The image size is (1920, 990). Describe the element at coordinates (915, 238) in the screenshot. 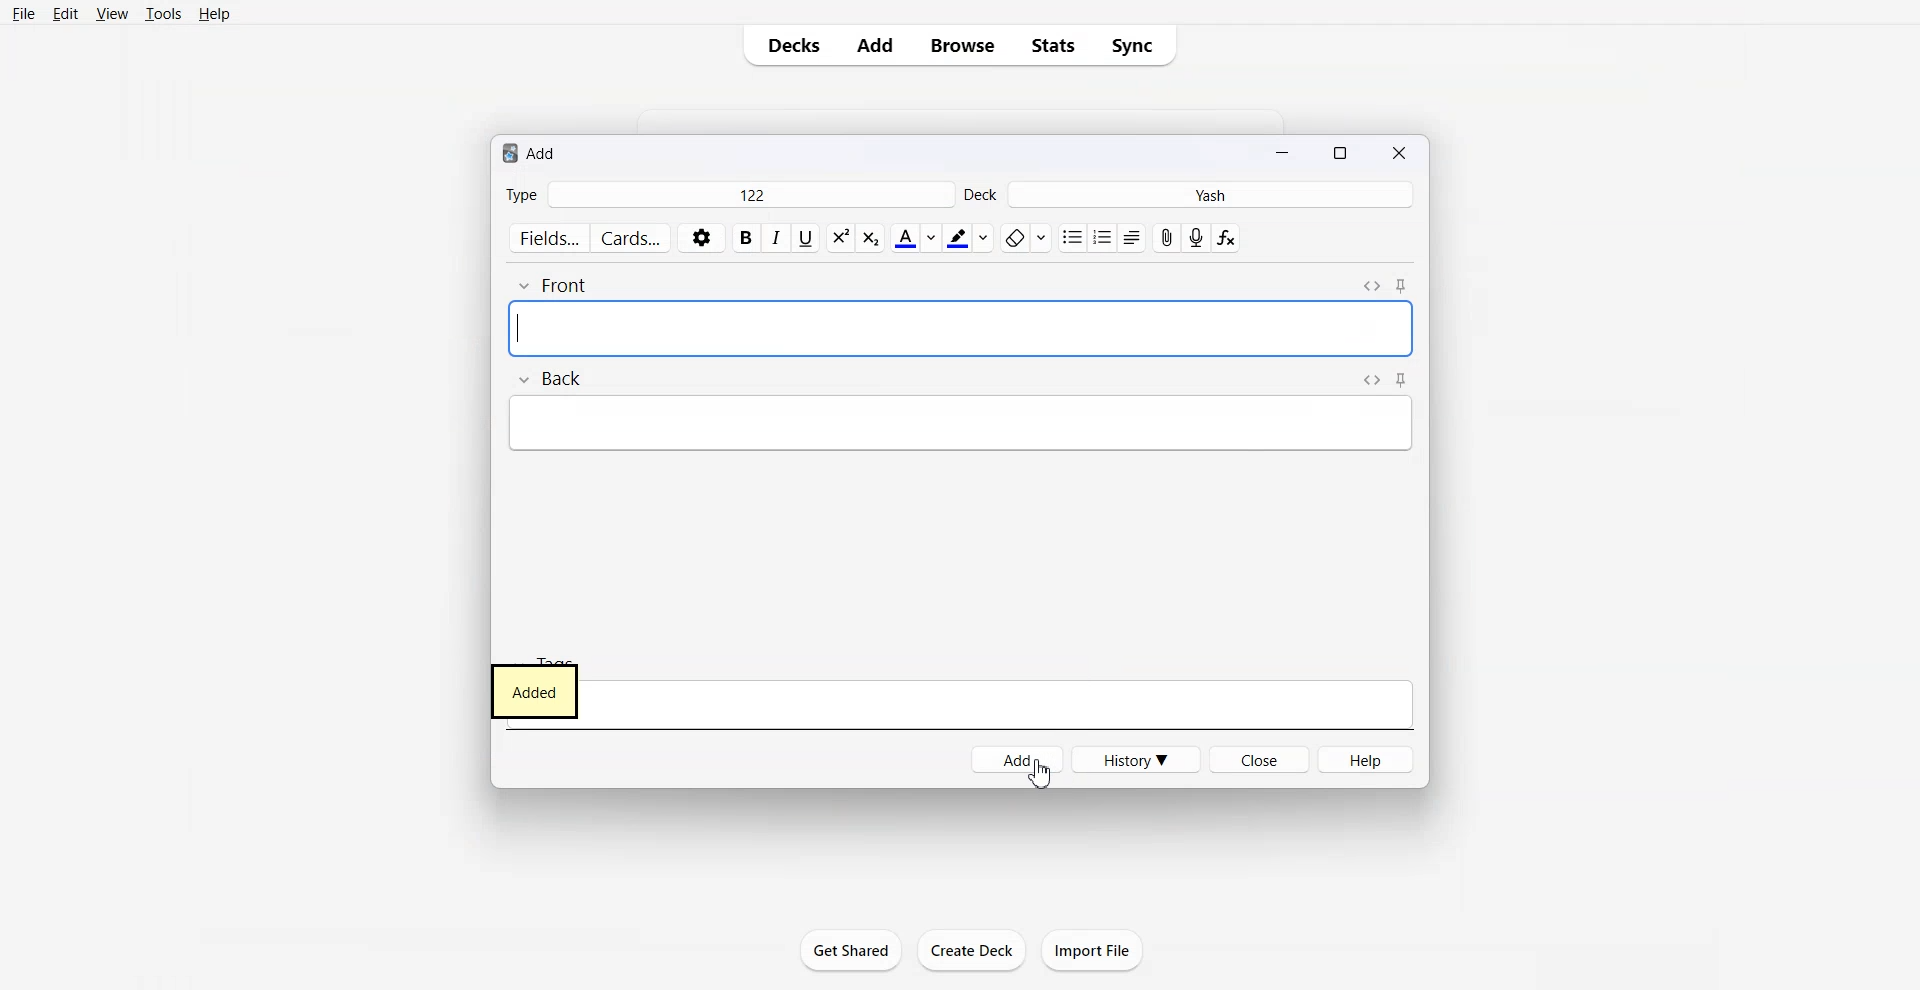

I see `Text Color` at that location.